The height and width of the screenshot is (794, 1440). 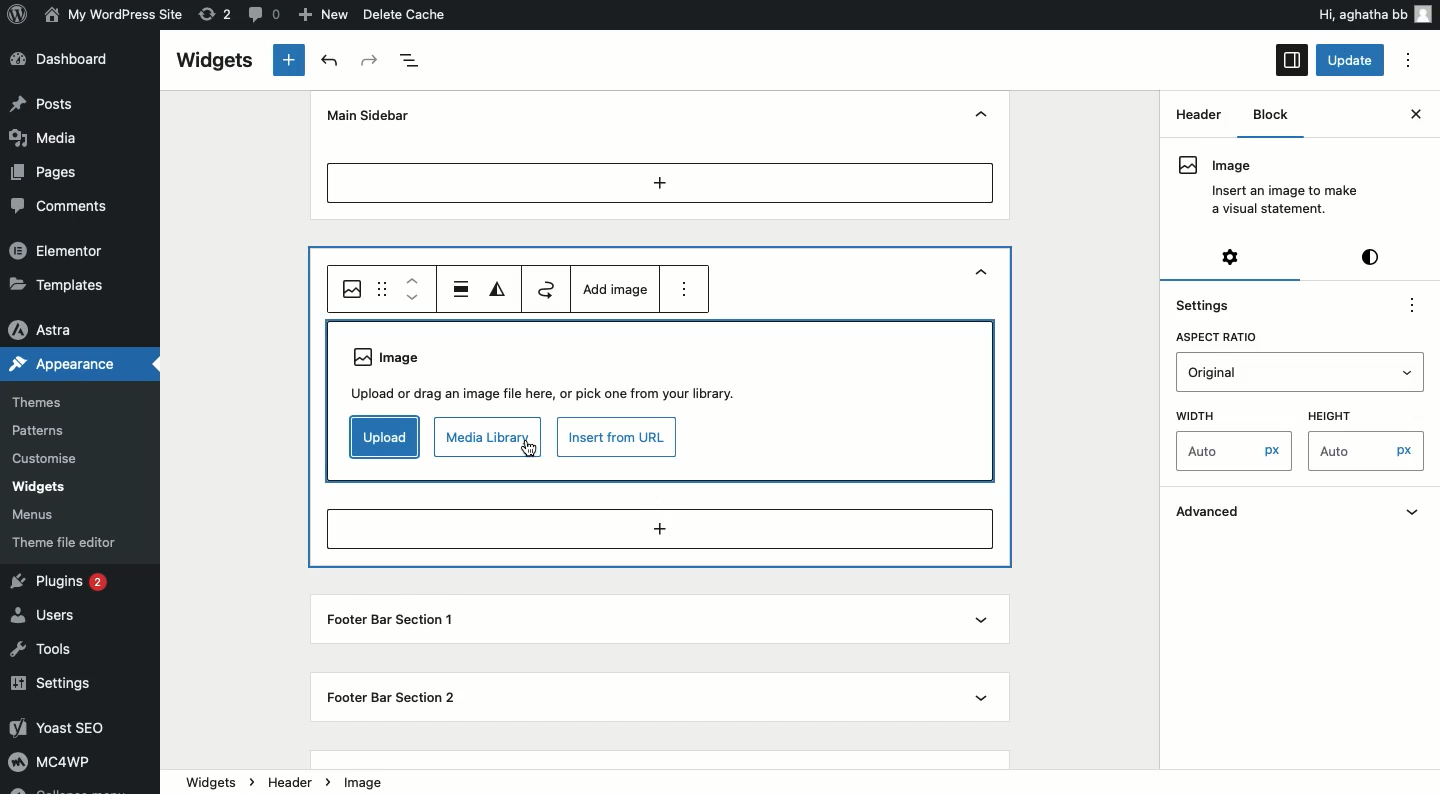 What do you see at coordinates (500, 290) in the screenshot?
I see `Duotone` at bounding box center [500, 290].